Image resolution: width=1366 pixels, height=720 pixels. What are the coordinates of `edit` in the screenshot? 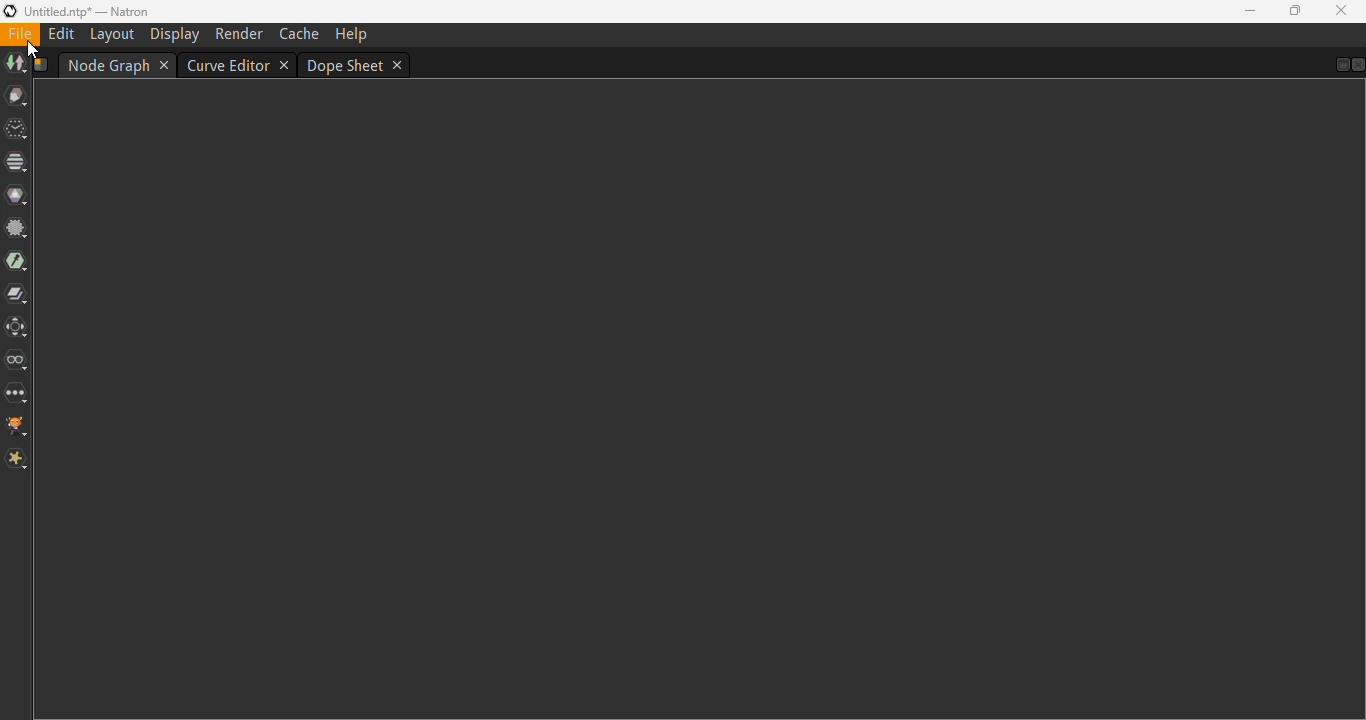 It's located at (61, 33).